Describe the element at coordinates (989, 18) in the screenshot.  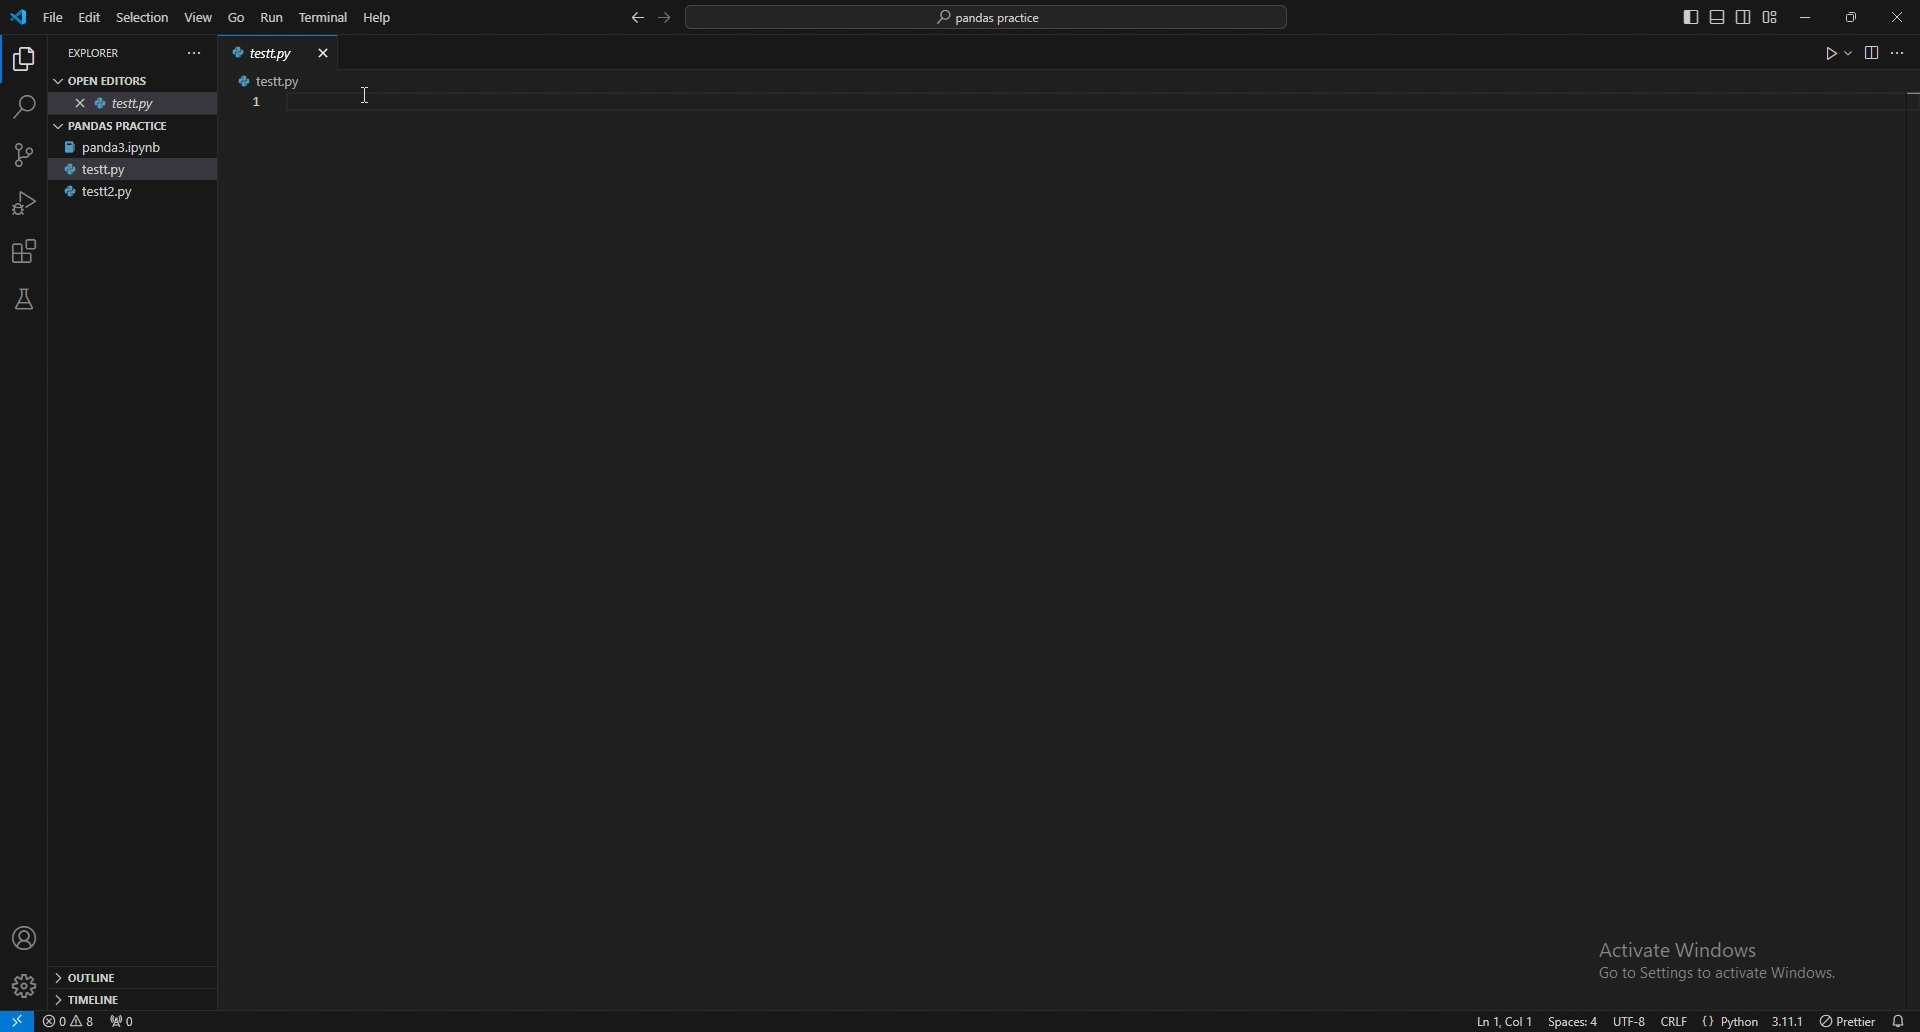
I see `pandas practice` at that location.